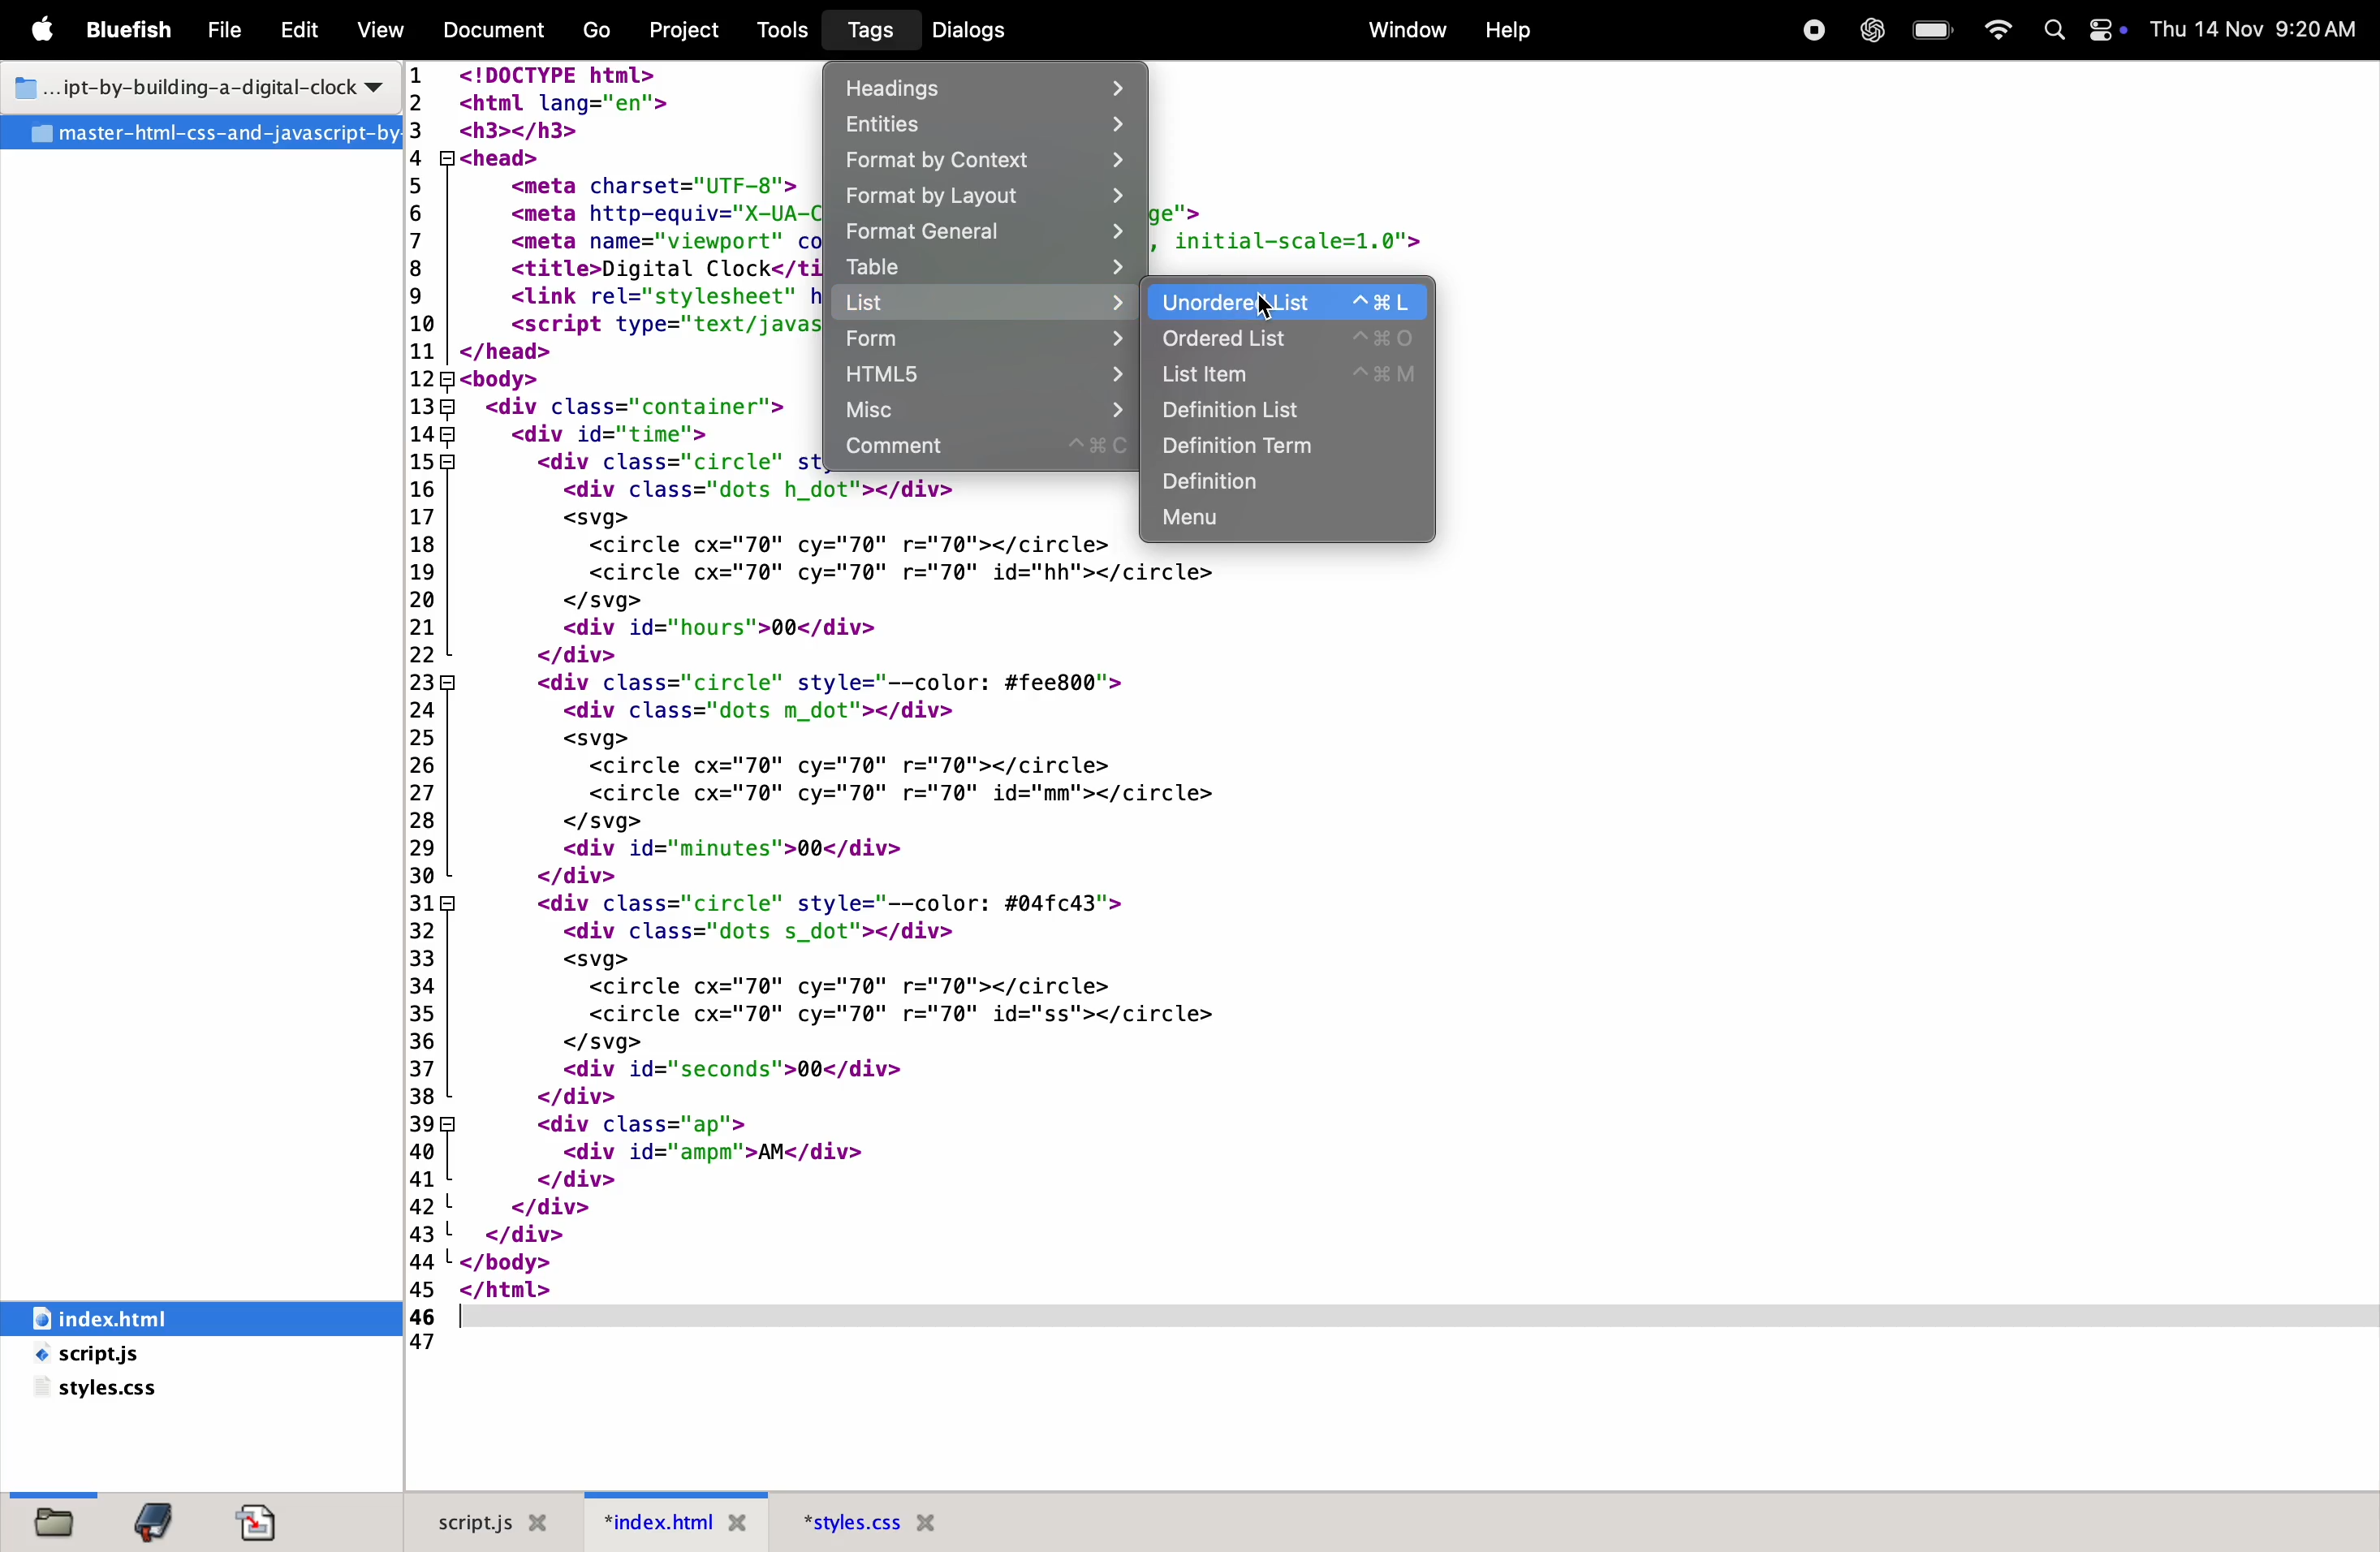  I want to click on format by layout, so click(982, 197).